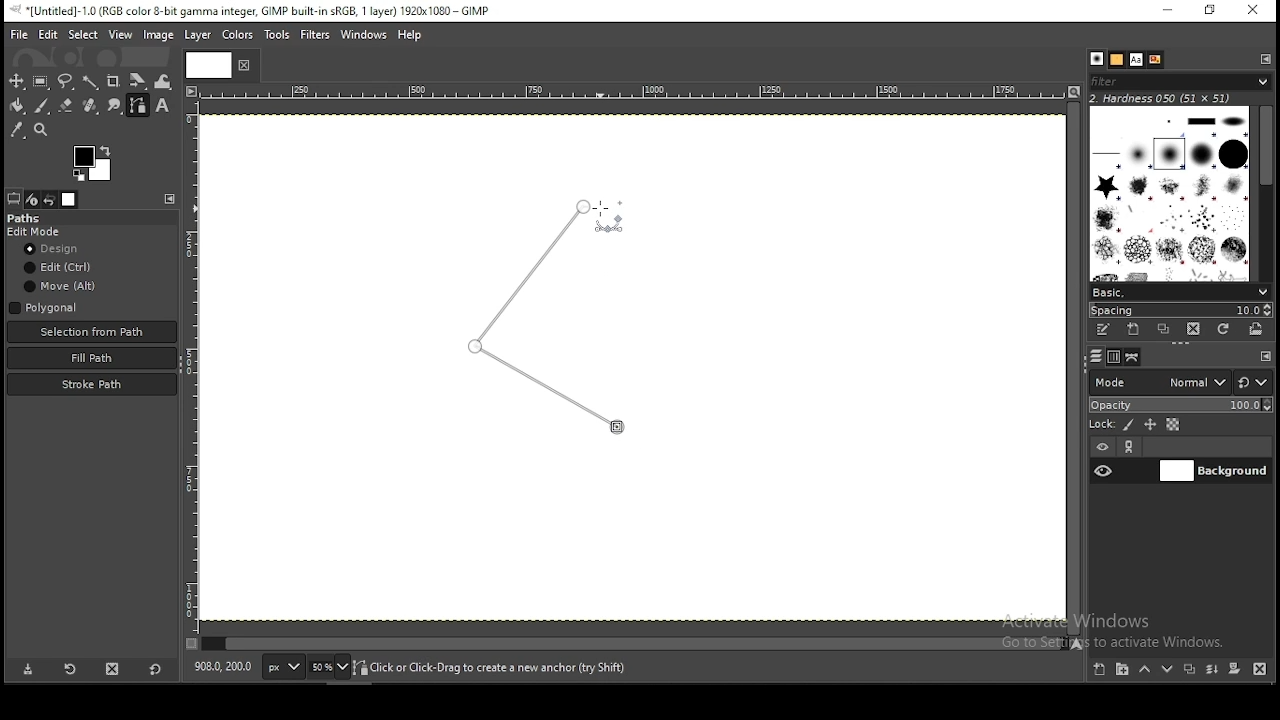 The image size is (1280, 720). I want to click on brushes, so click(1167, 193).